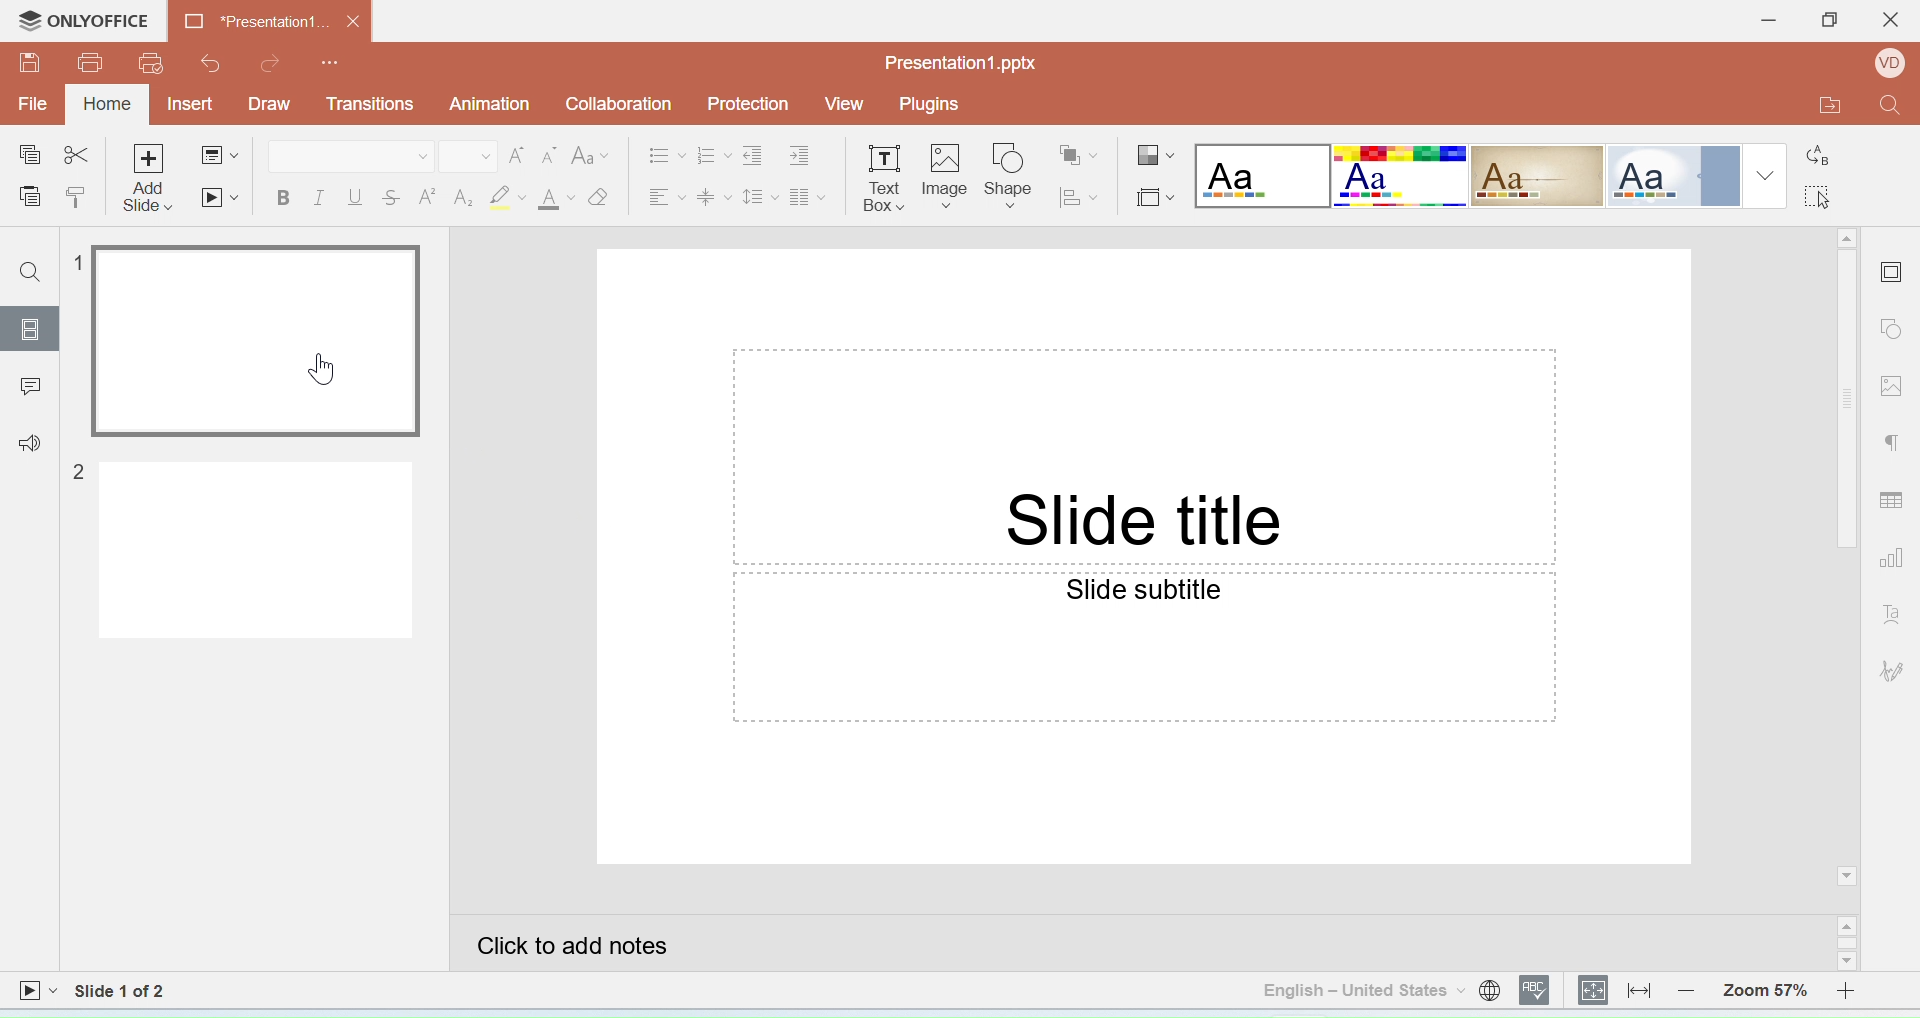 This screenshot has width=1920, height=1018. Describe the element at coordinates (1537, 990) in the screenshot. I see `Spell checking` at that location.